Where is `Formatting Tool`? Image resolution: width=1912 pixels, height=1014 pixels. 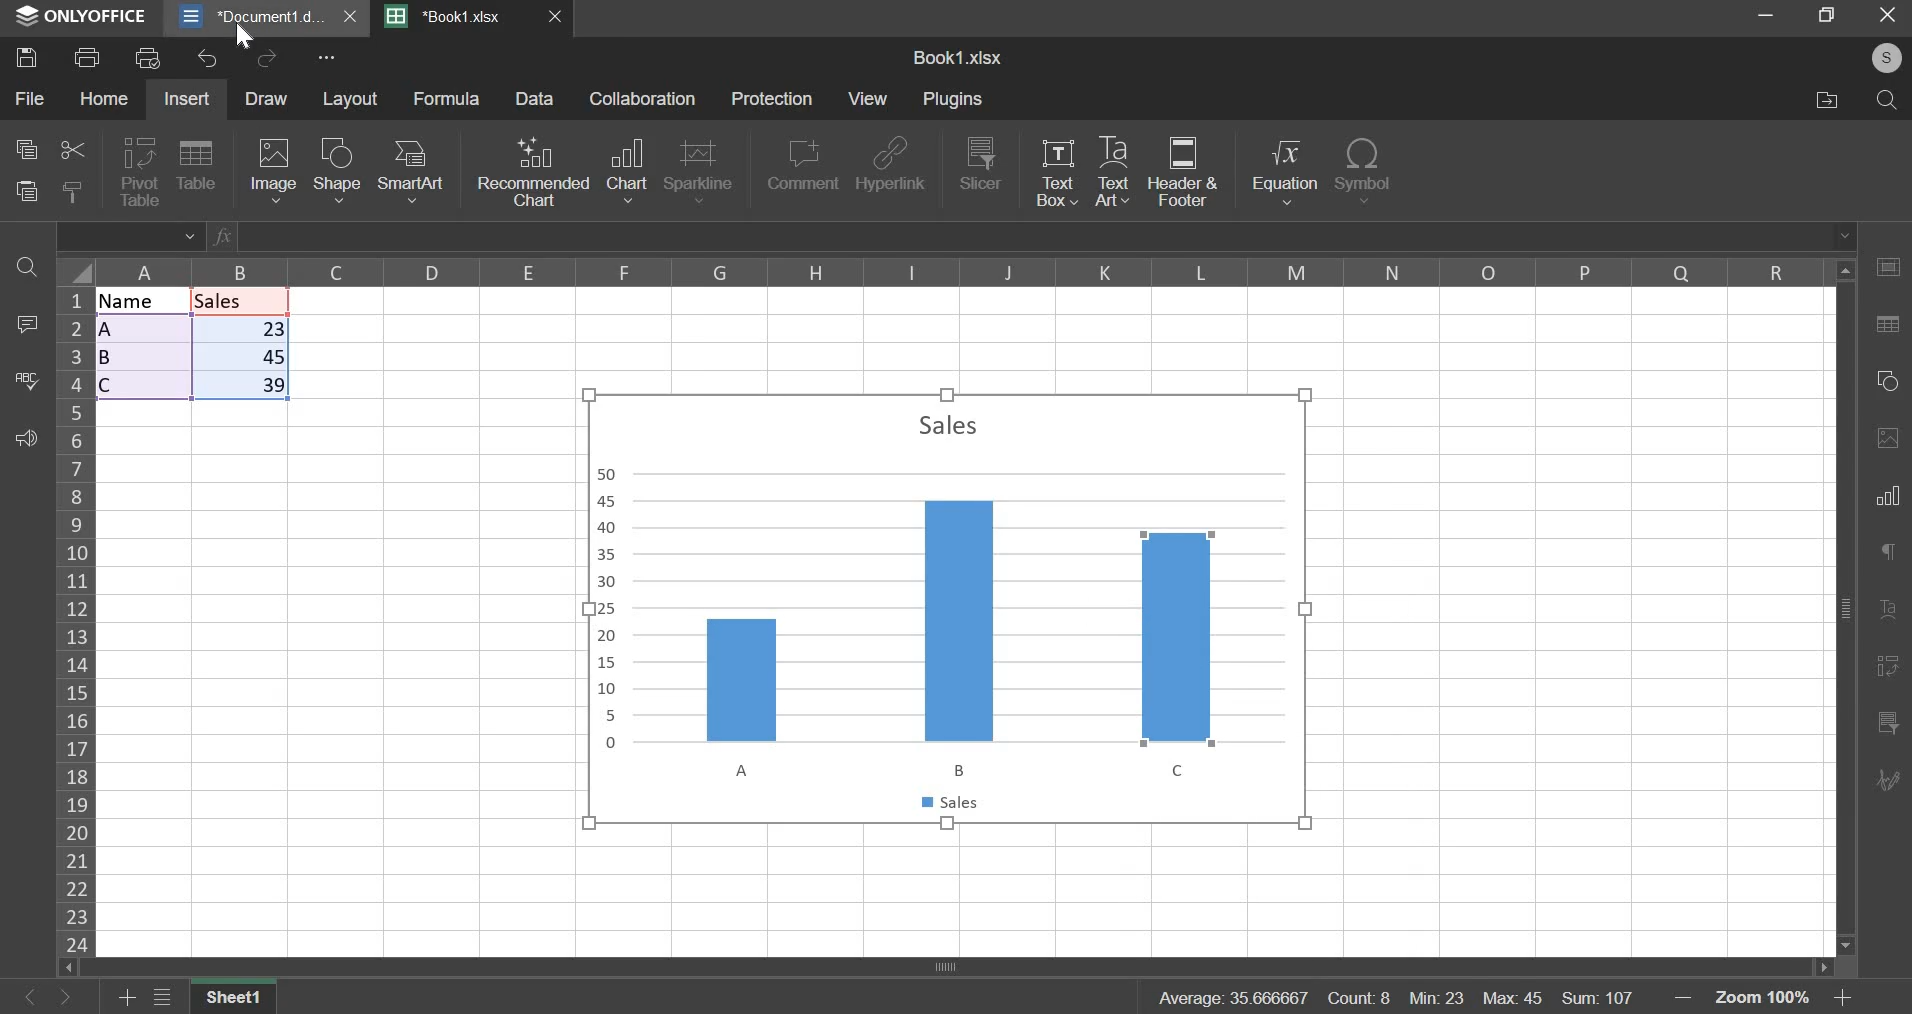
Formatting Tool is located at coordinates (1887, 608).